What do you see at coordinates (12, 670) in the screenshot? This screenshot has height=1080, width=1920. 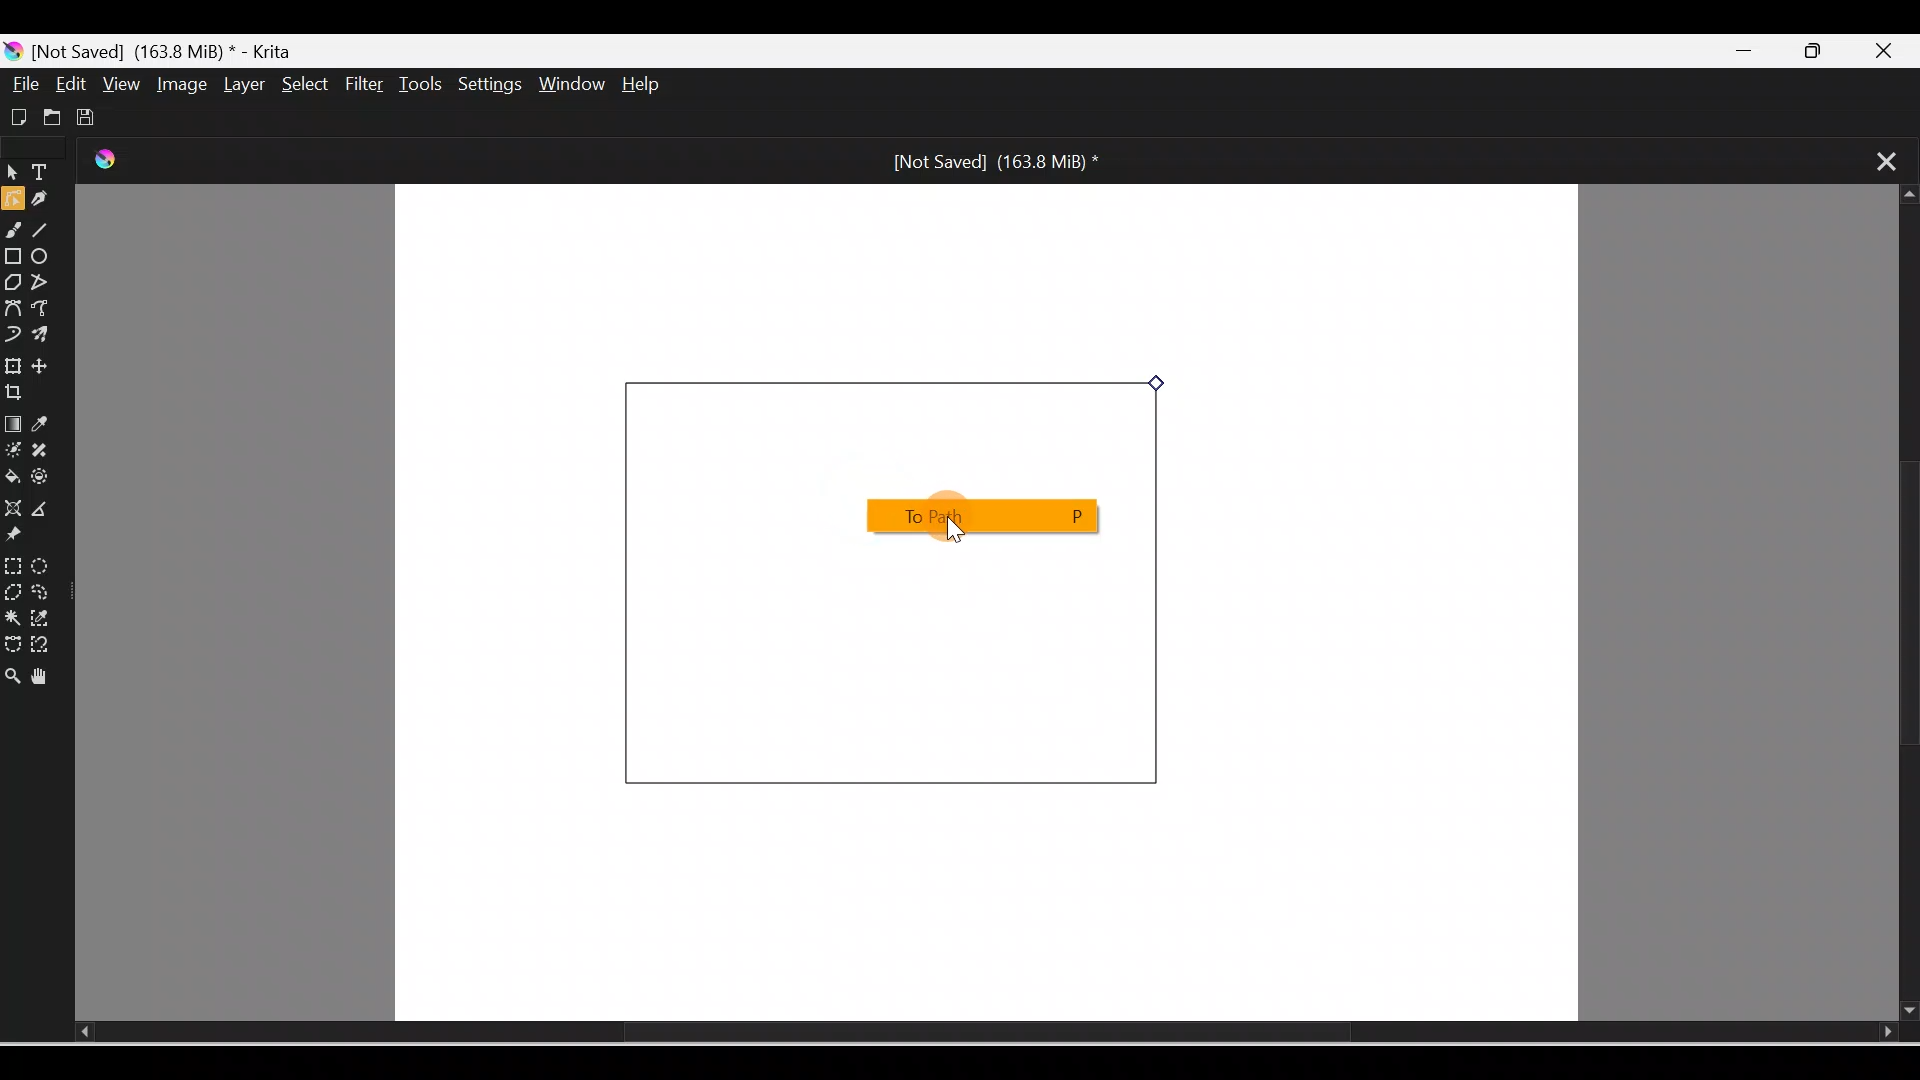 I see `Zoom tool` at bounding box center [12, 670].